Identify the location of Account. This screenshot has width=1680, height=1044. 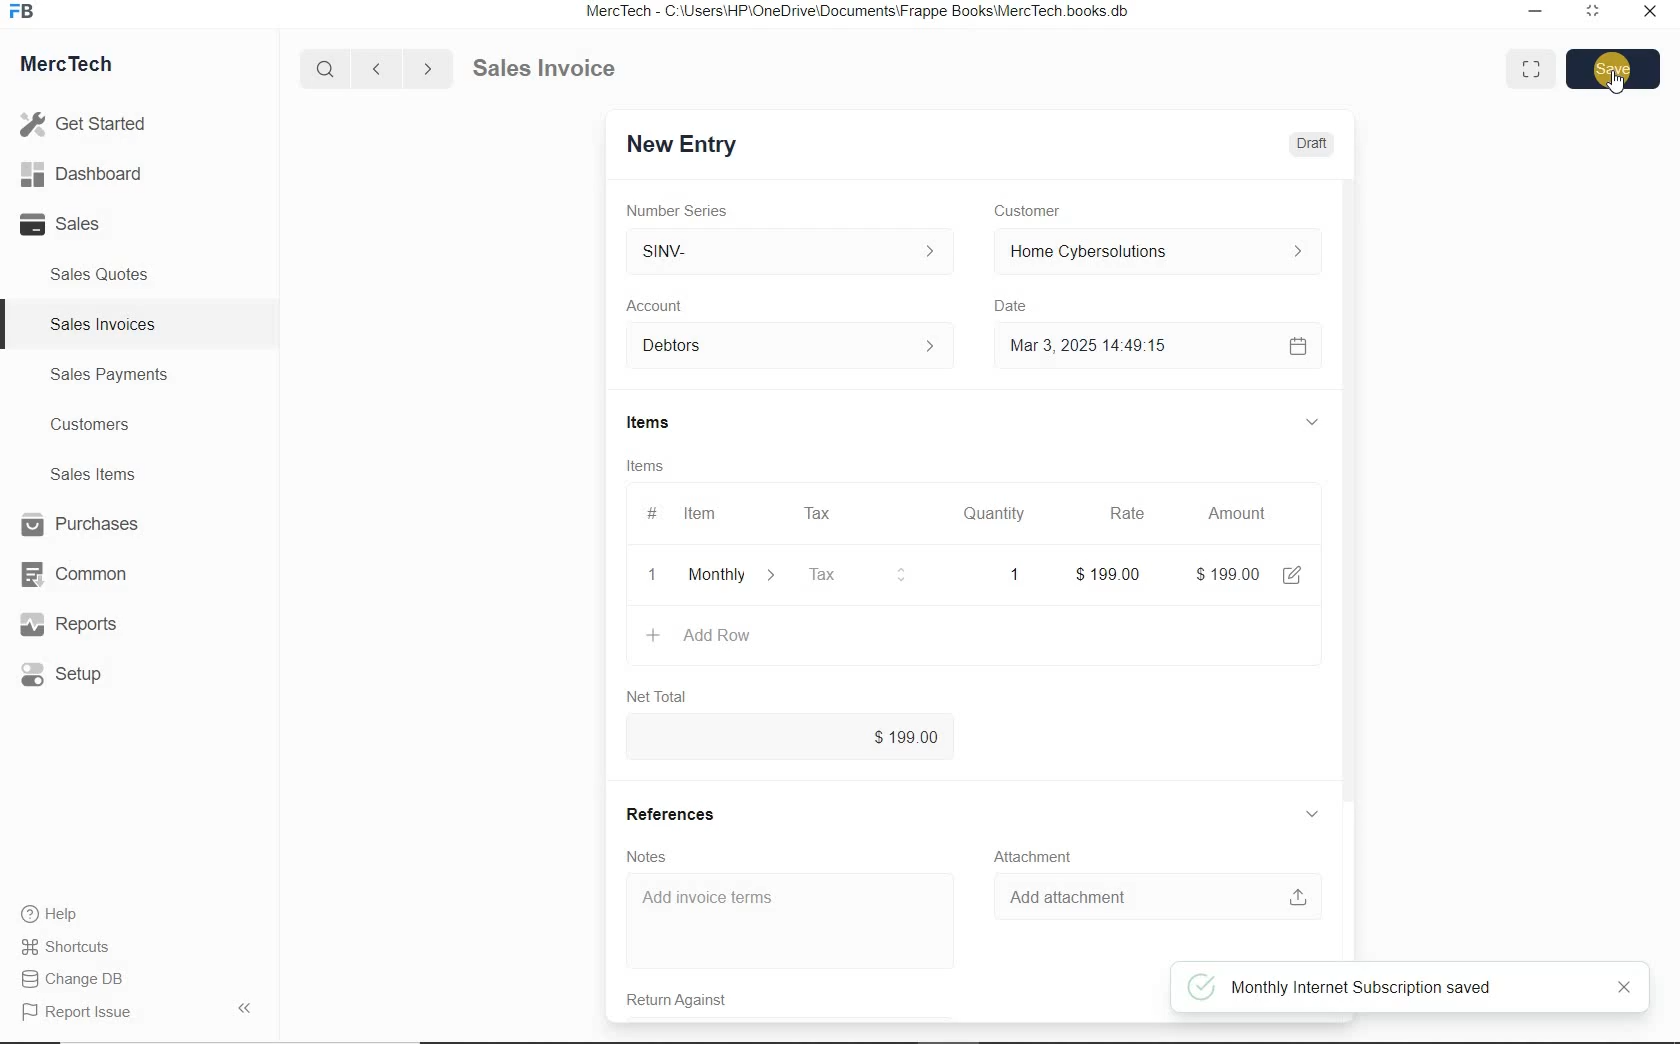
(659, 306).